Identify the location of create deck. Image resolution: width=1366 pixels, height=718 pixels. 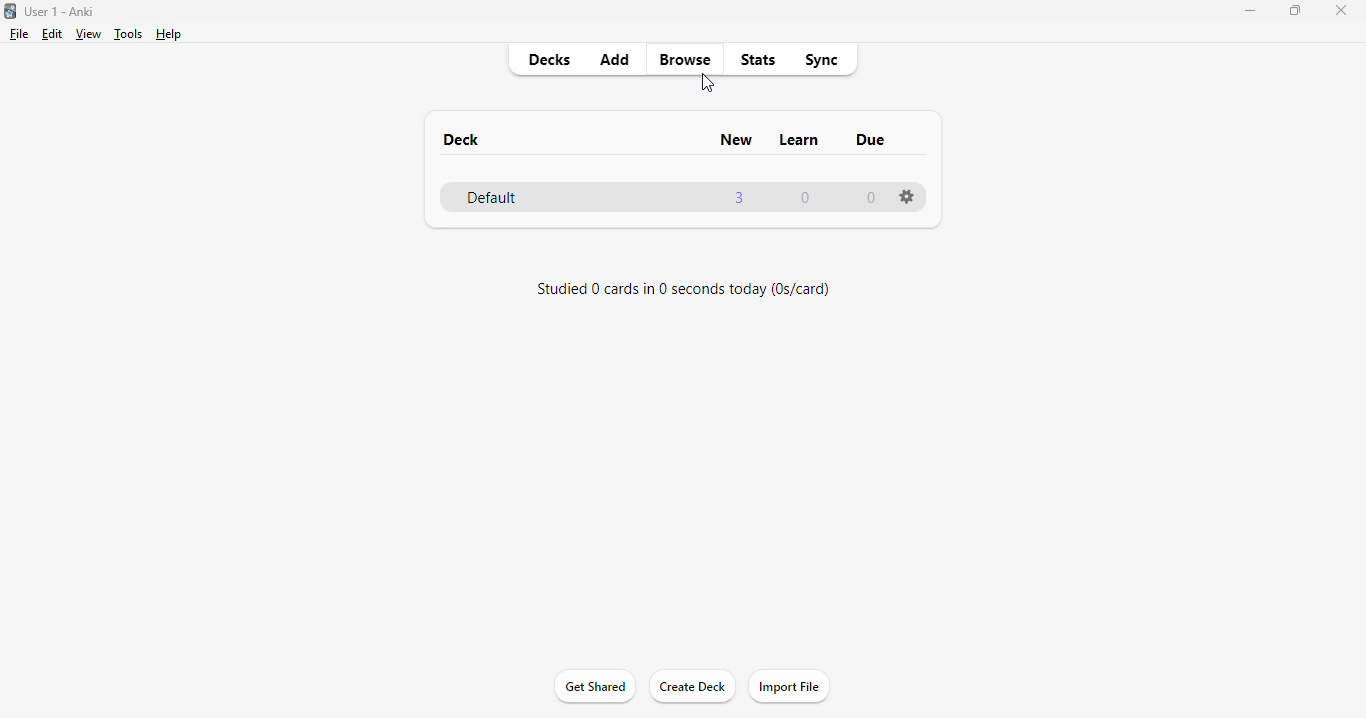
(690, 685).